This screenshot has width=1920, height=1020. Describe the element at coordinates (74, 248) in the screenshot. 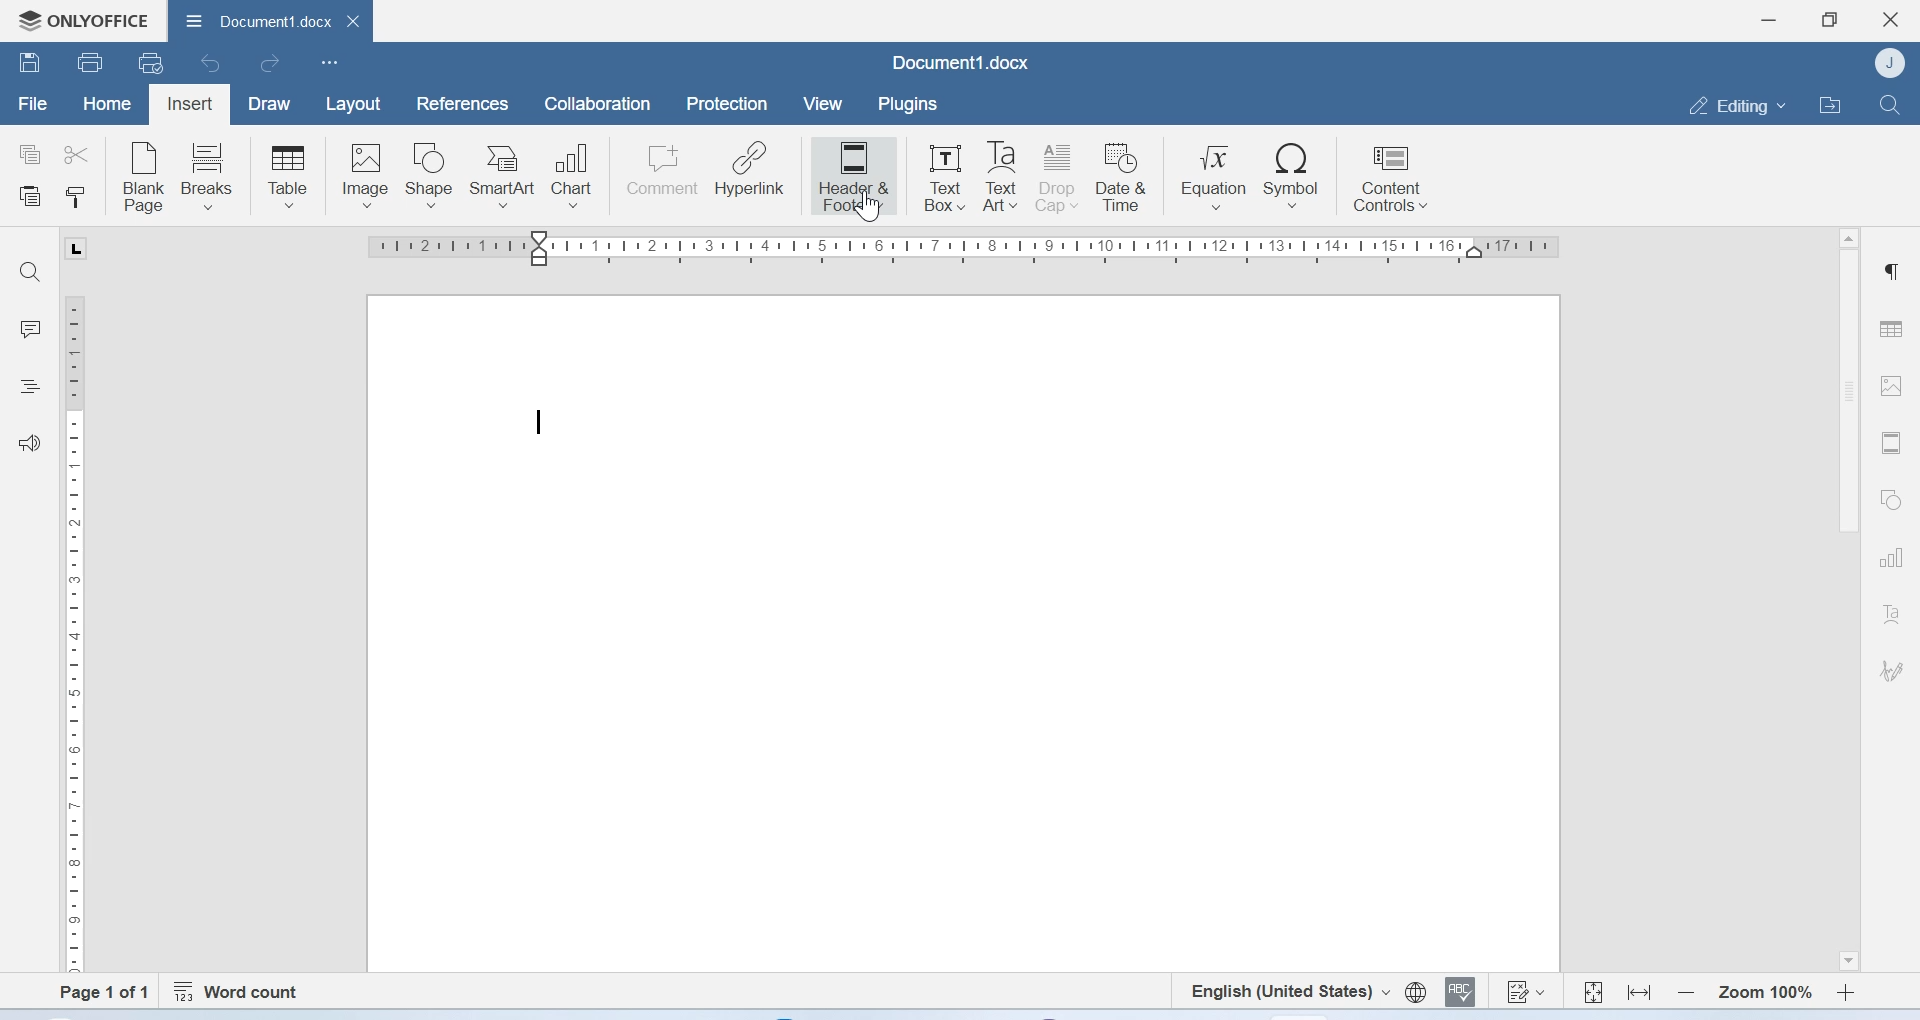

I see `L` at that location.